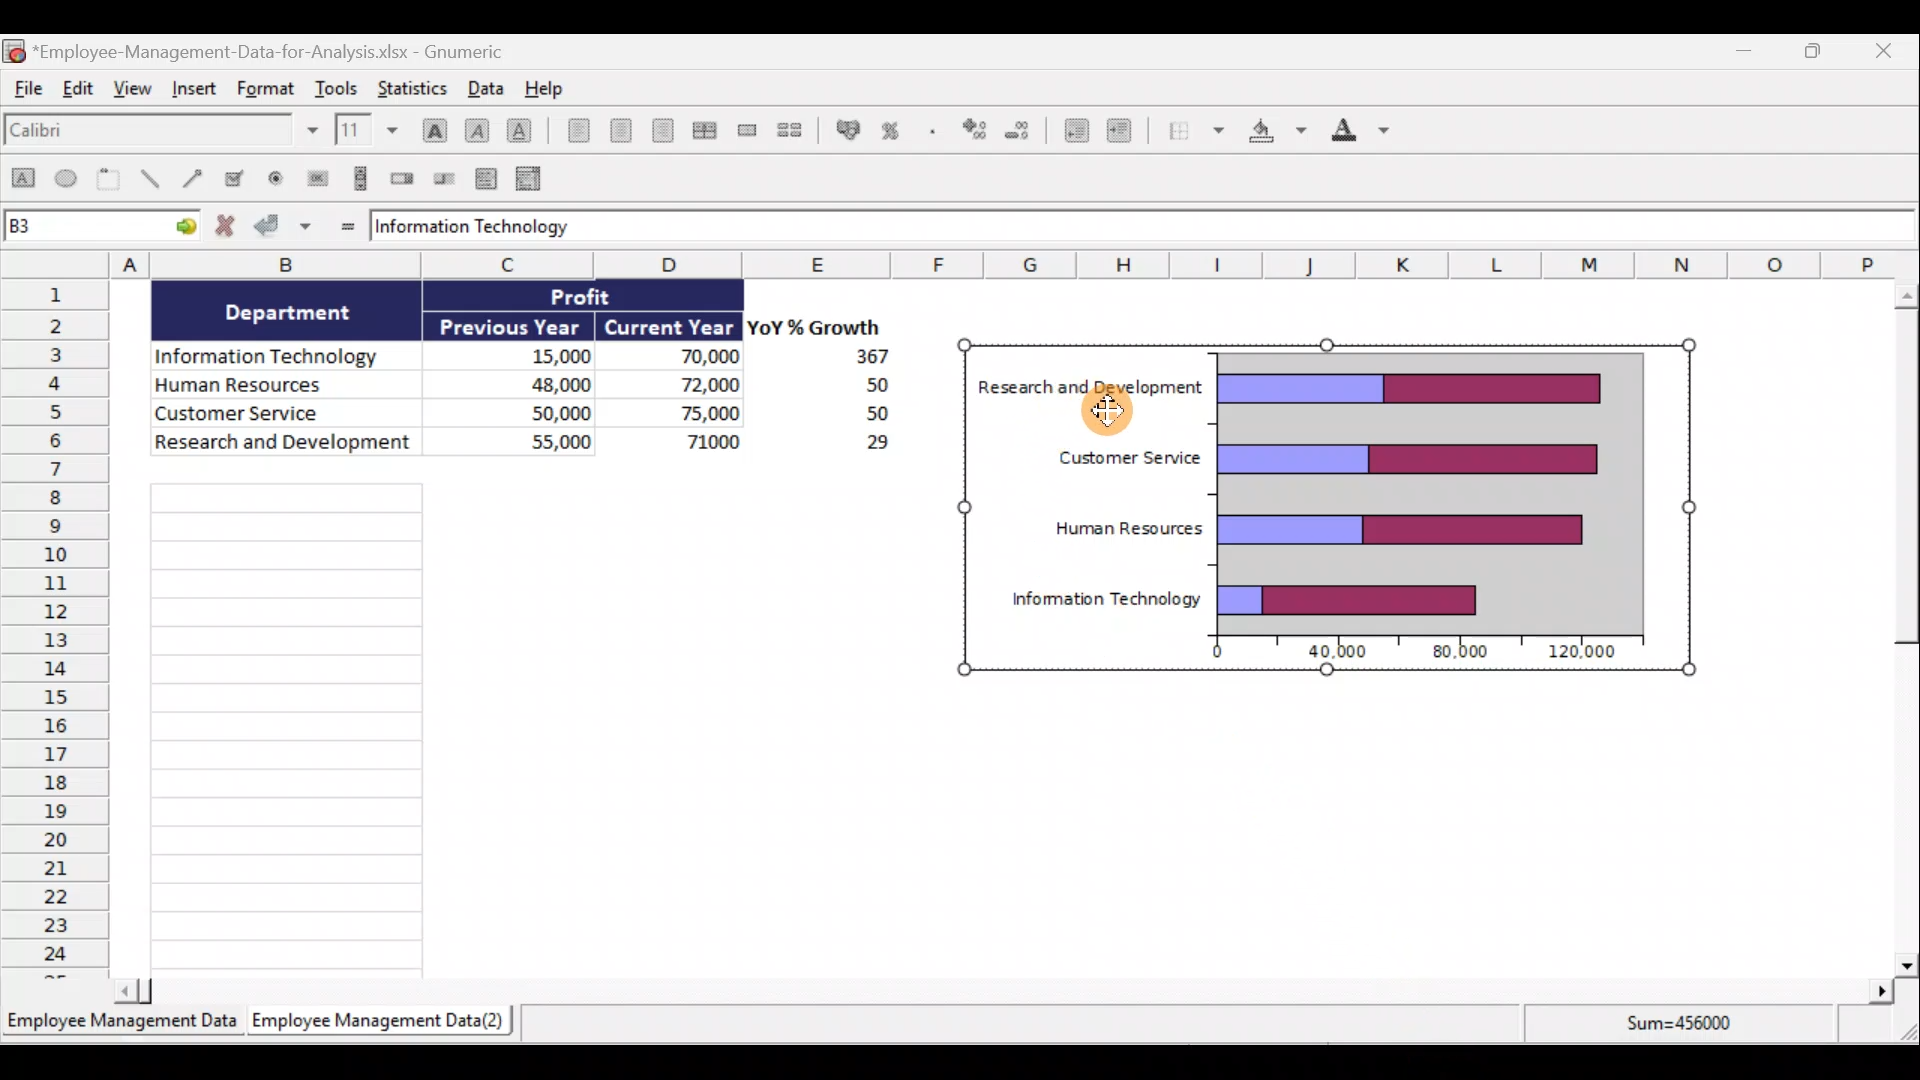 Image resolution: width=1920 pixels, height=1080 pixels. I want to click on Font name, so click(163, 132).